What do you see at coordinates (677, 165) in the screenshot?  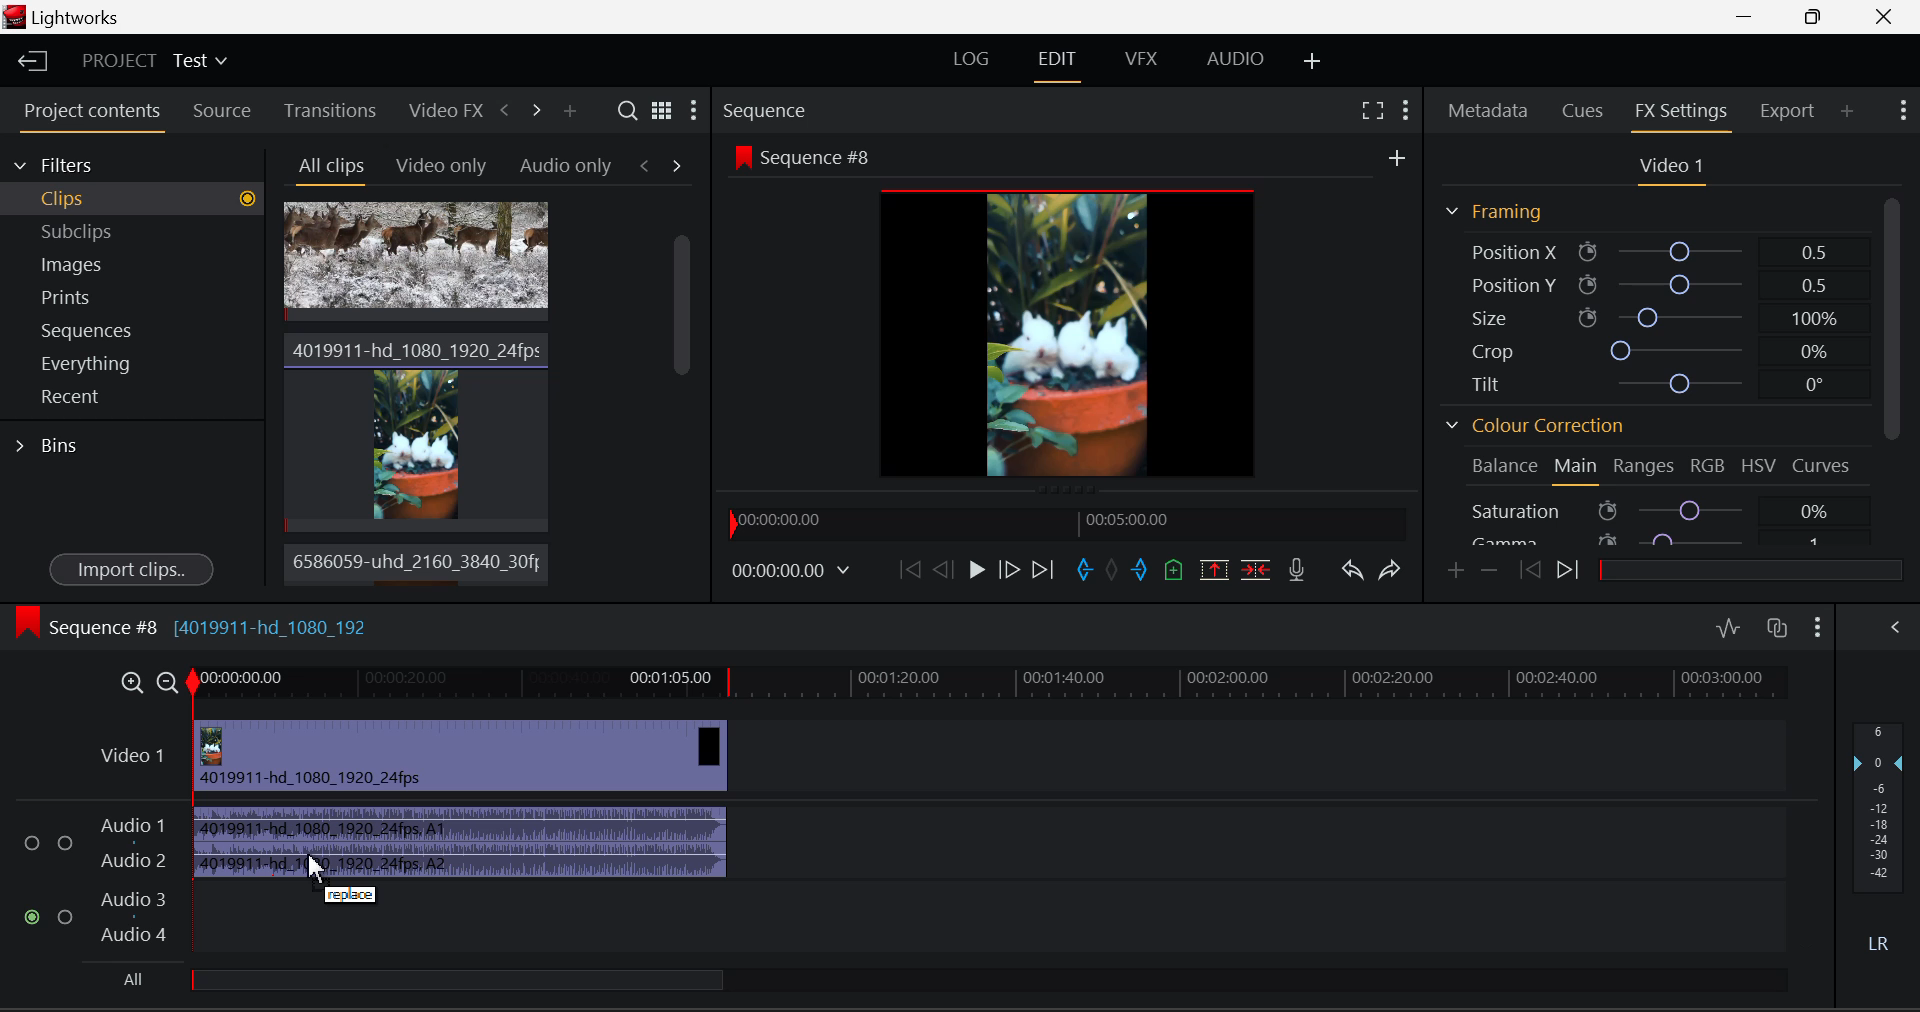 I see `Next Tab` at bounding box center [677, 165].